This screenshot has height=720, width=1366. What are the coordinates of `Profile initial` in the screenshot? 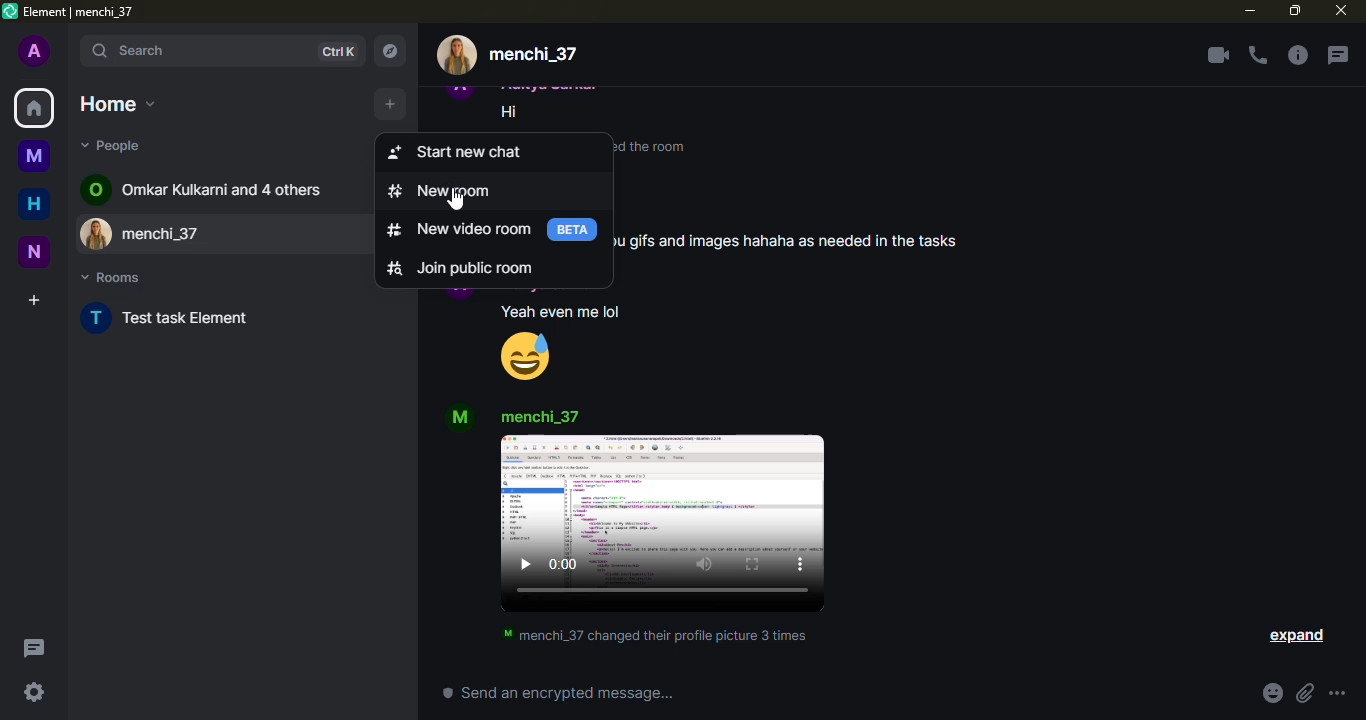 It's located at (461, 417).